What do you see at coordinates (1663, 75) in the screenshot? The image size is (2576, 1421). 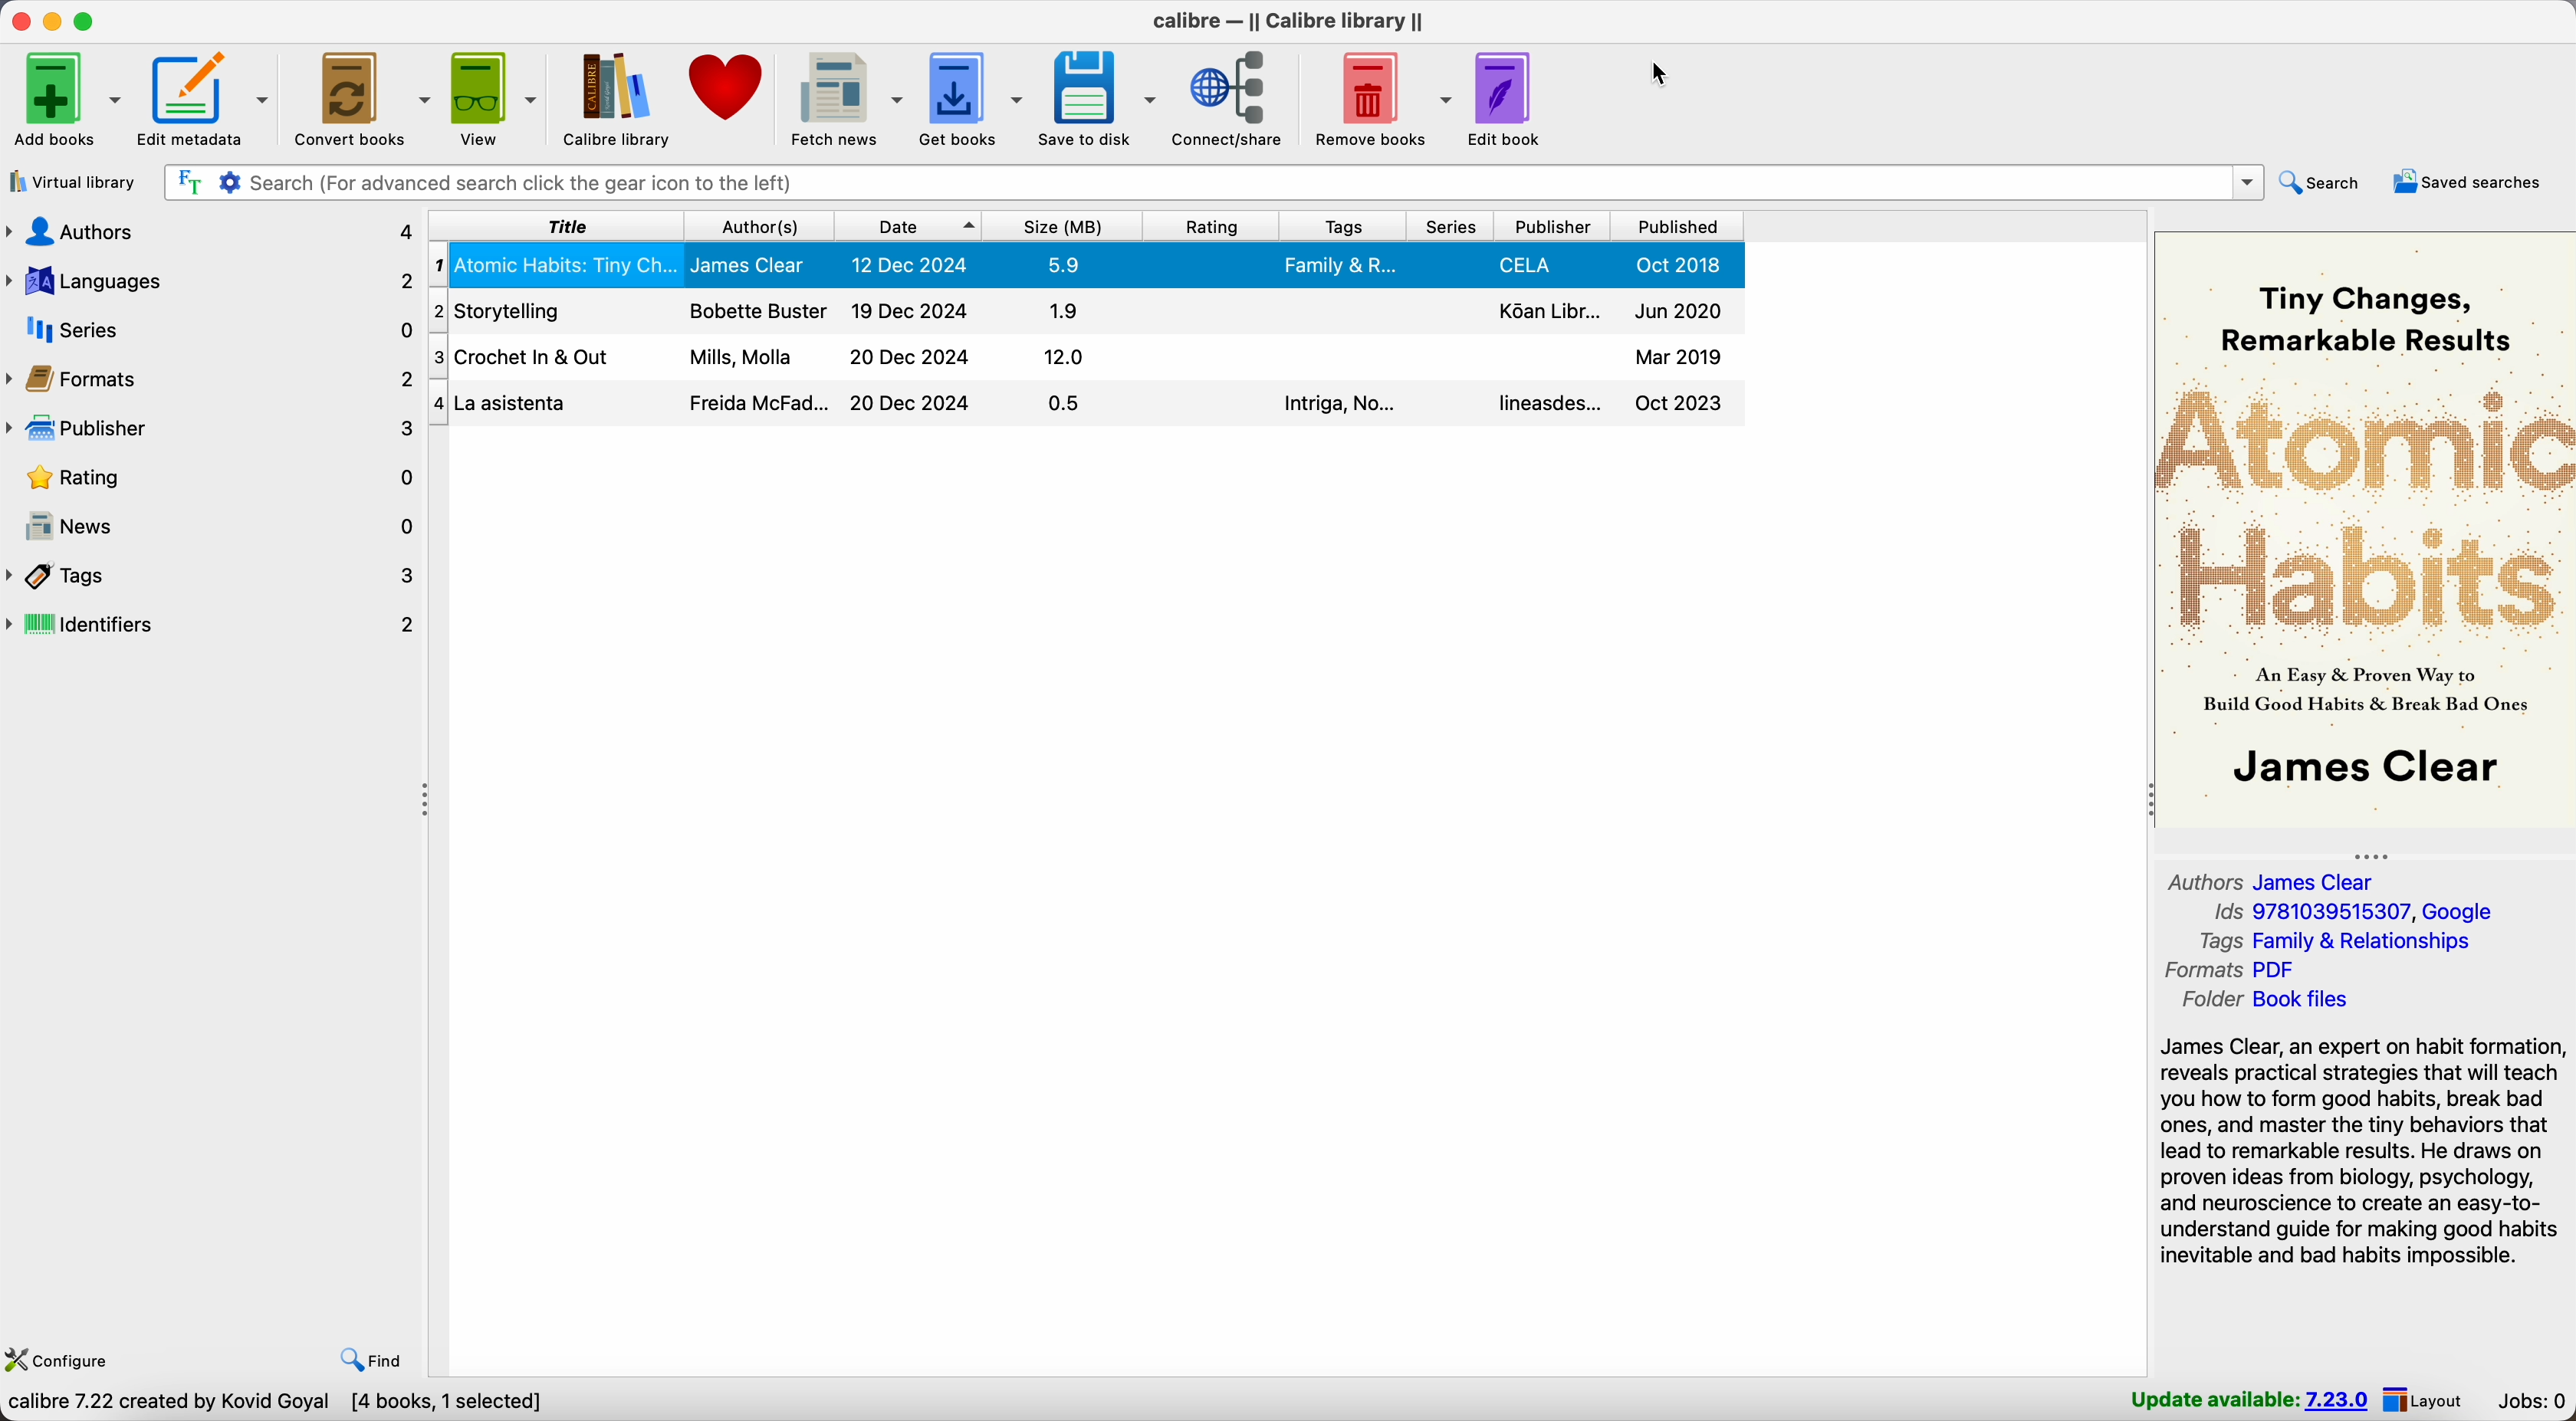 I see `cursor` at bounding box center [1663, 75].